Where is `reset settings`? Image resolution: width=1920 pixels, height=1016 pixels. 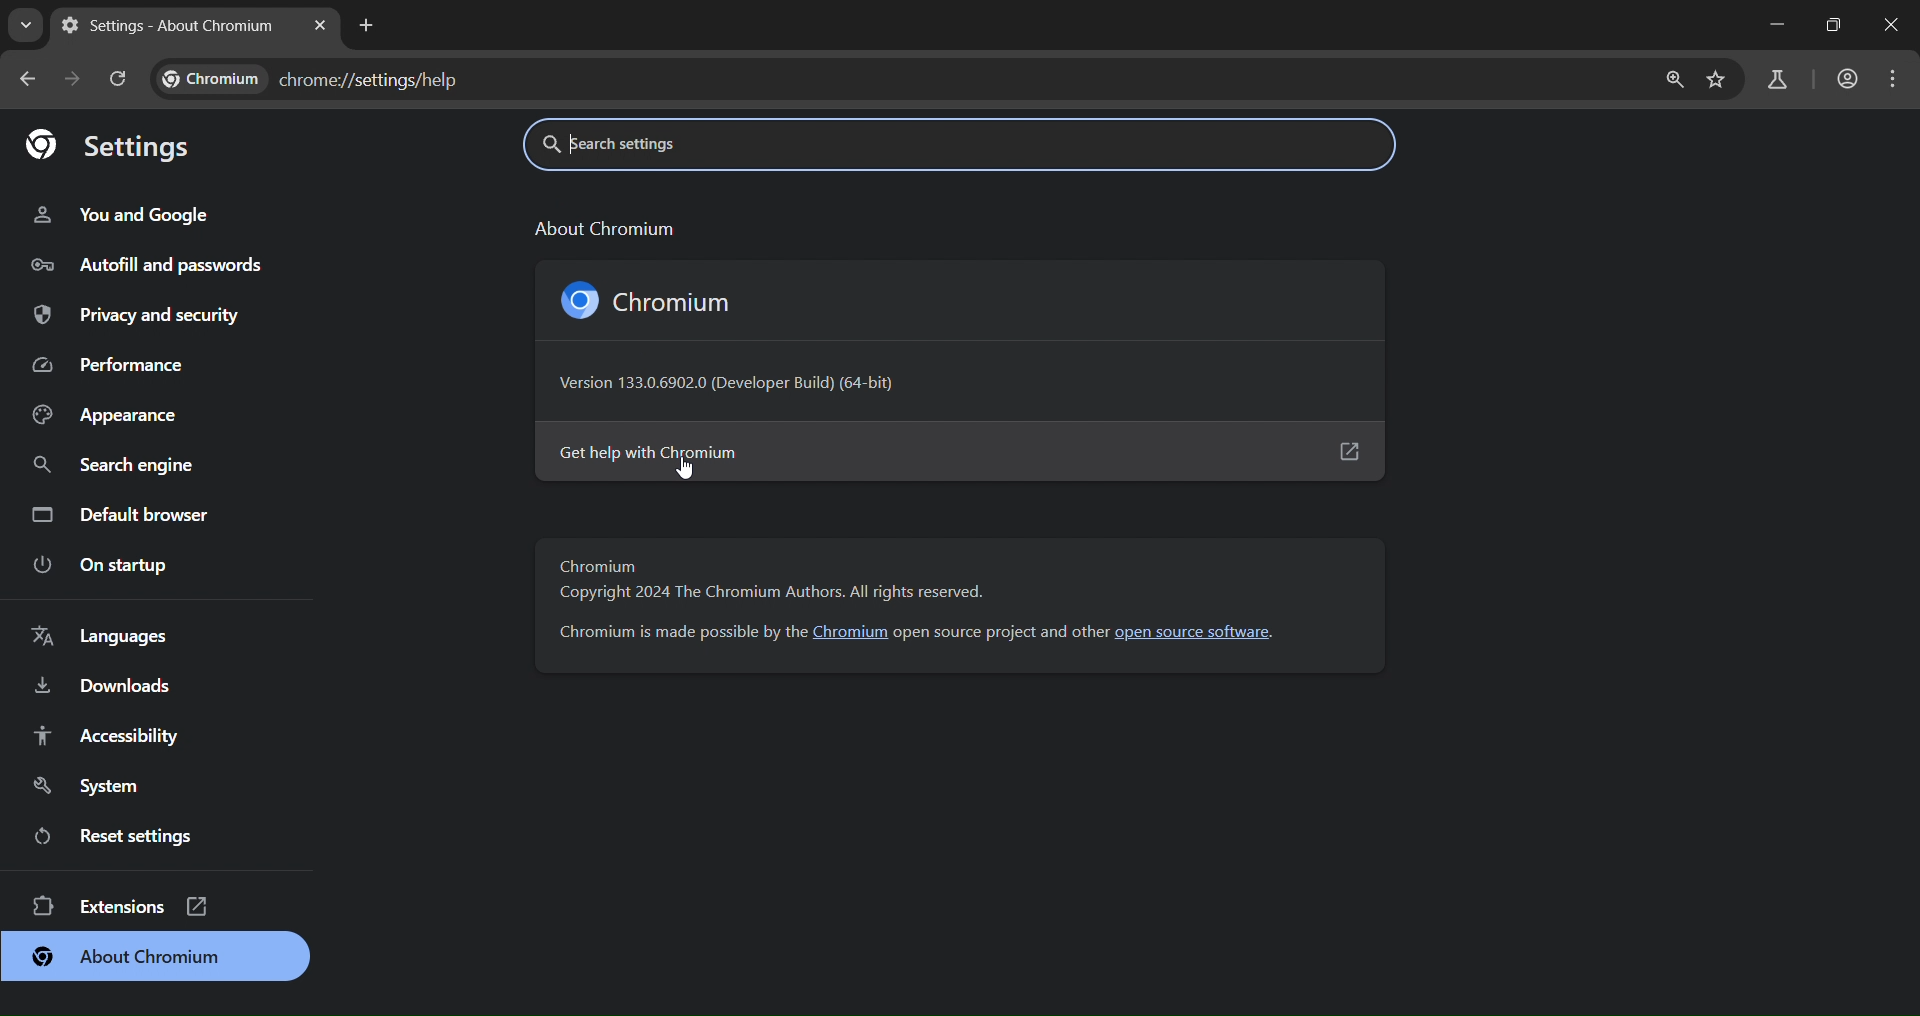 reset settings is located at coordinates (127, 835).